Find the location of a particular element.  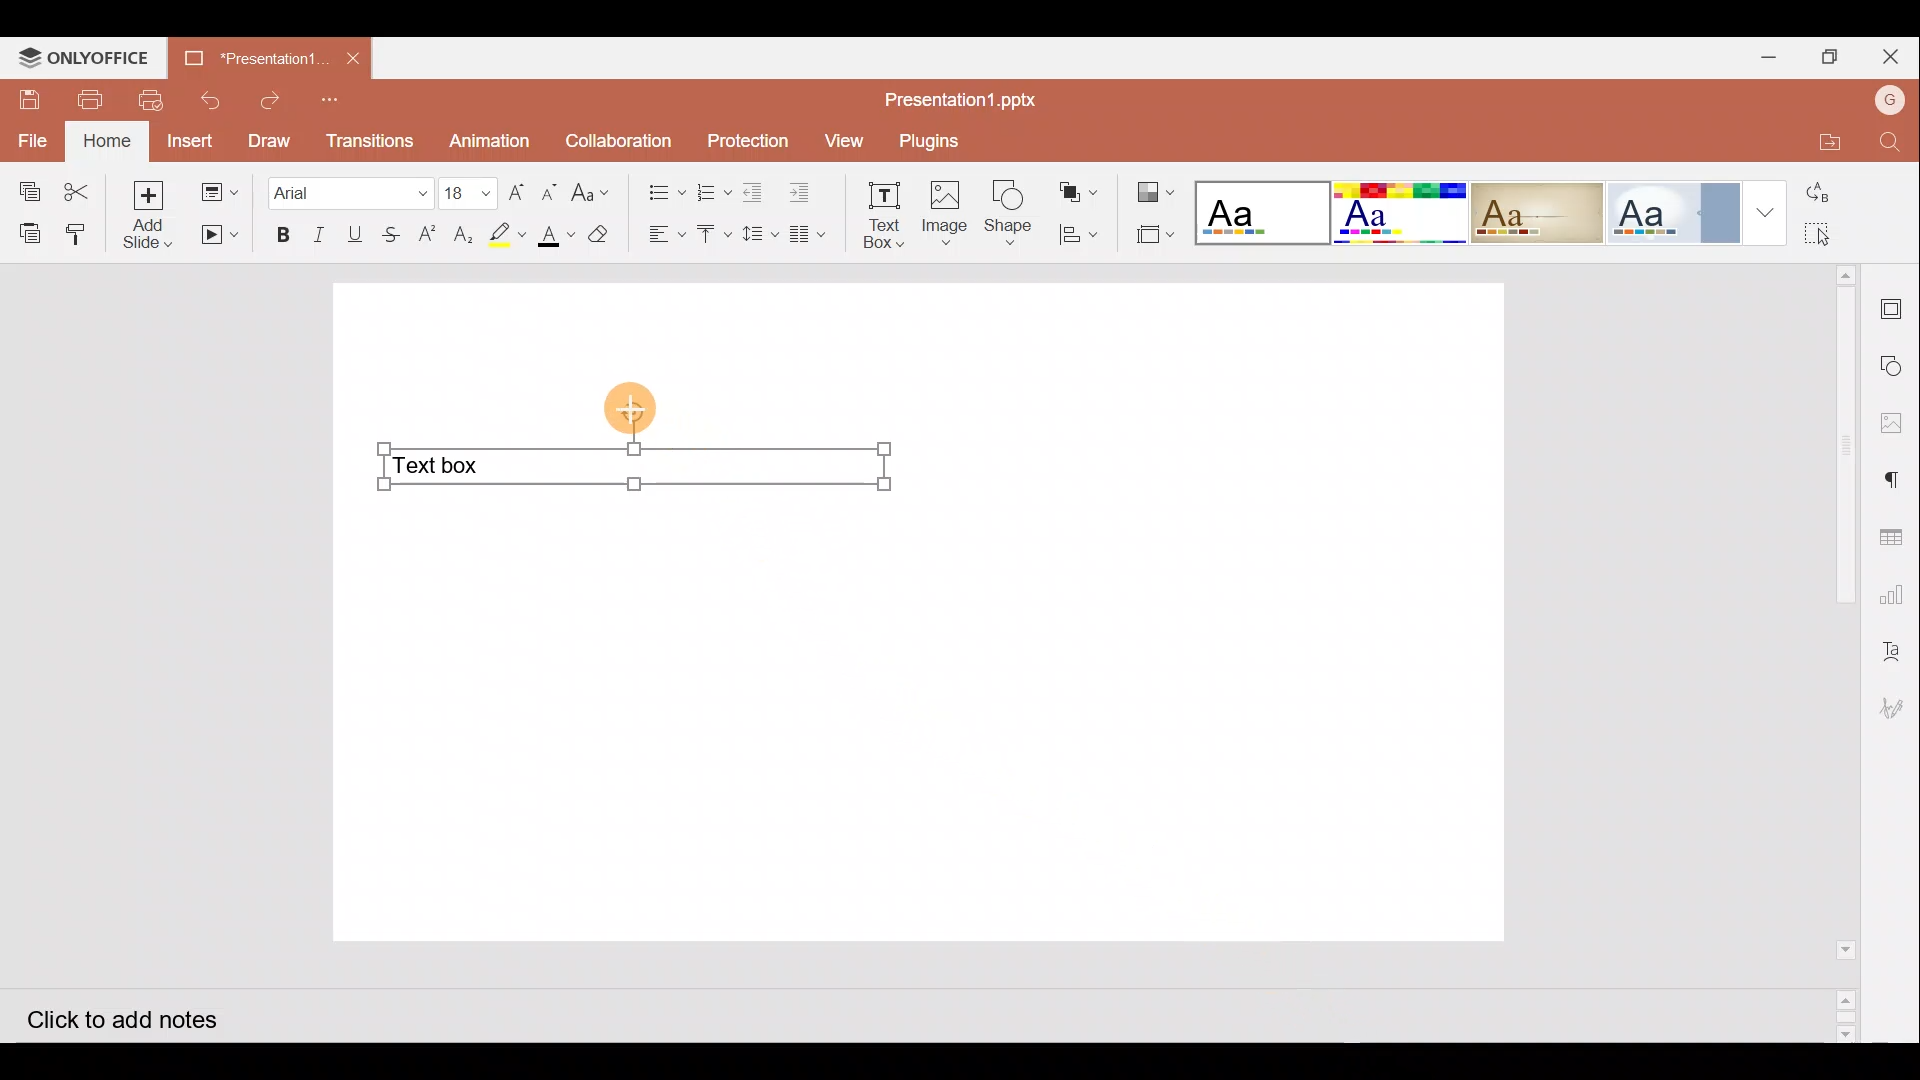

Font size is located at coordinates (470, 192).